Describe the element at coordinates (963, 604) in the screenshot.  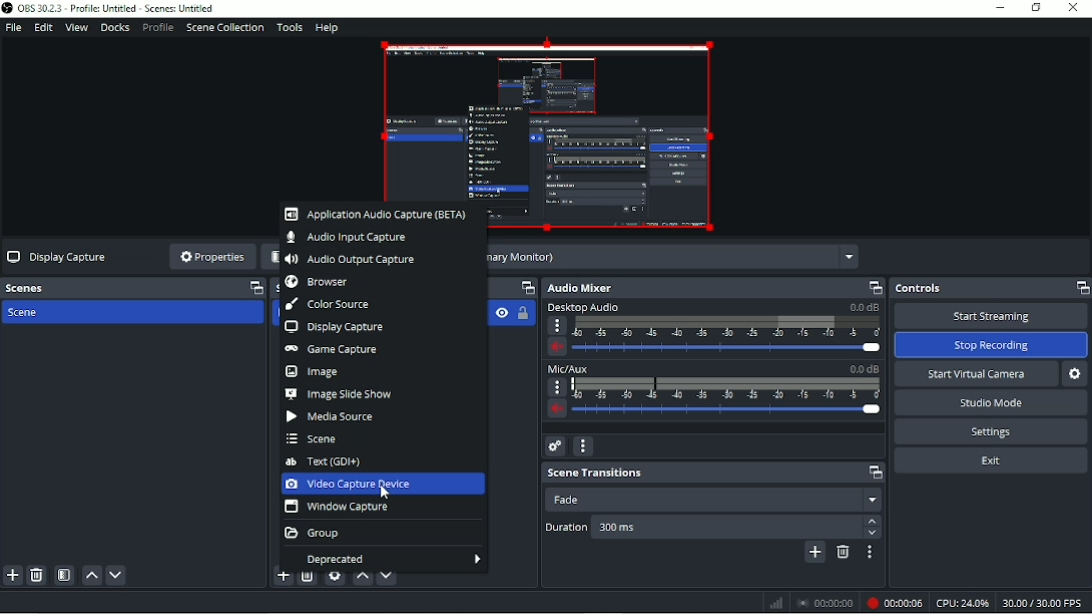
I see `CPU:16.4%` at that location.